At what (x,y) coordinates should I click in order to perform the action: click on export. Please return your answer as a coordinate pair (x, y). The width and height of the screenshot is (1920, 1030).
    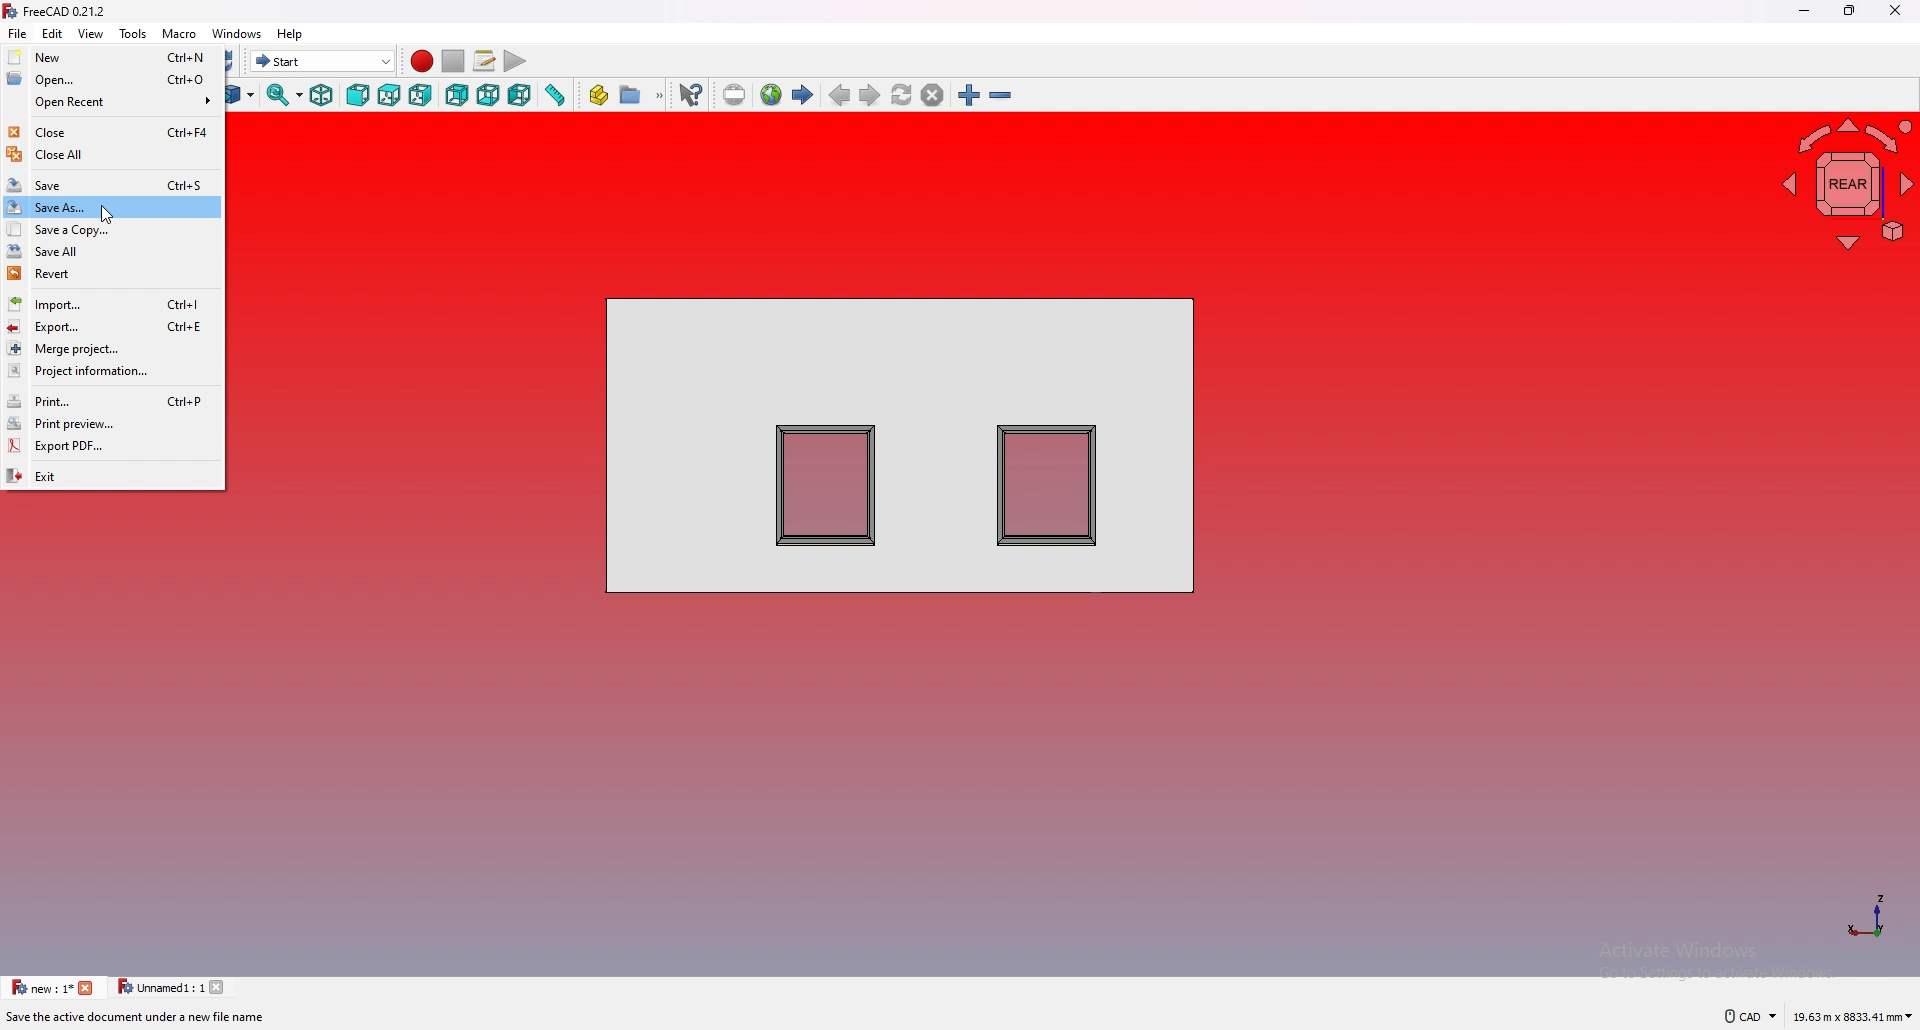
    Looking at the image, I should click on (111, 327).